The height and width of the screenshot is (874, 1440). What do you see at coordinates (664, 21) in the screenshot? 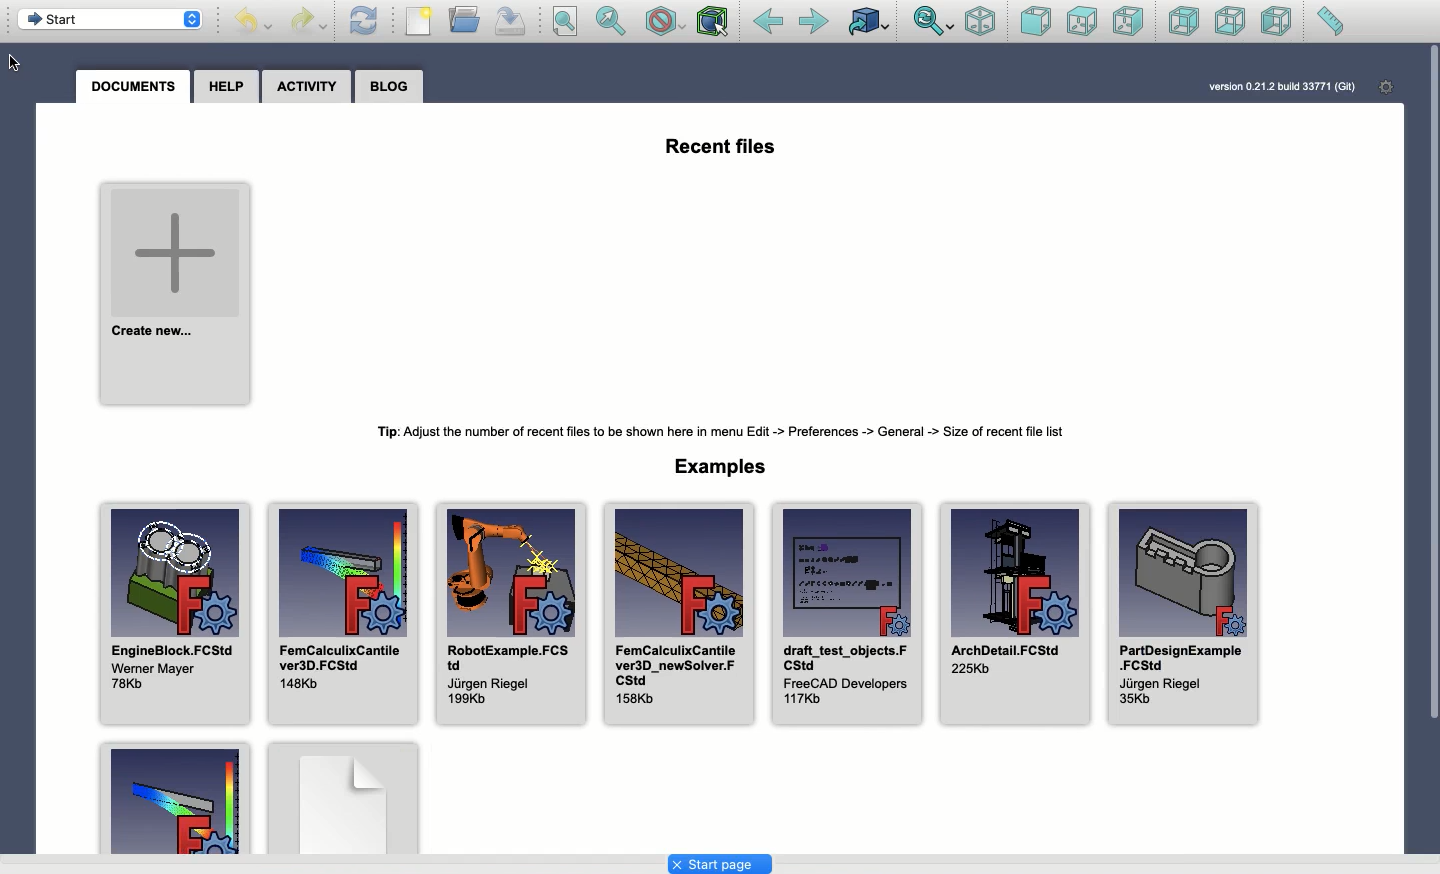
I see `Draw style` at bounding box center [664, 21].